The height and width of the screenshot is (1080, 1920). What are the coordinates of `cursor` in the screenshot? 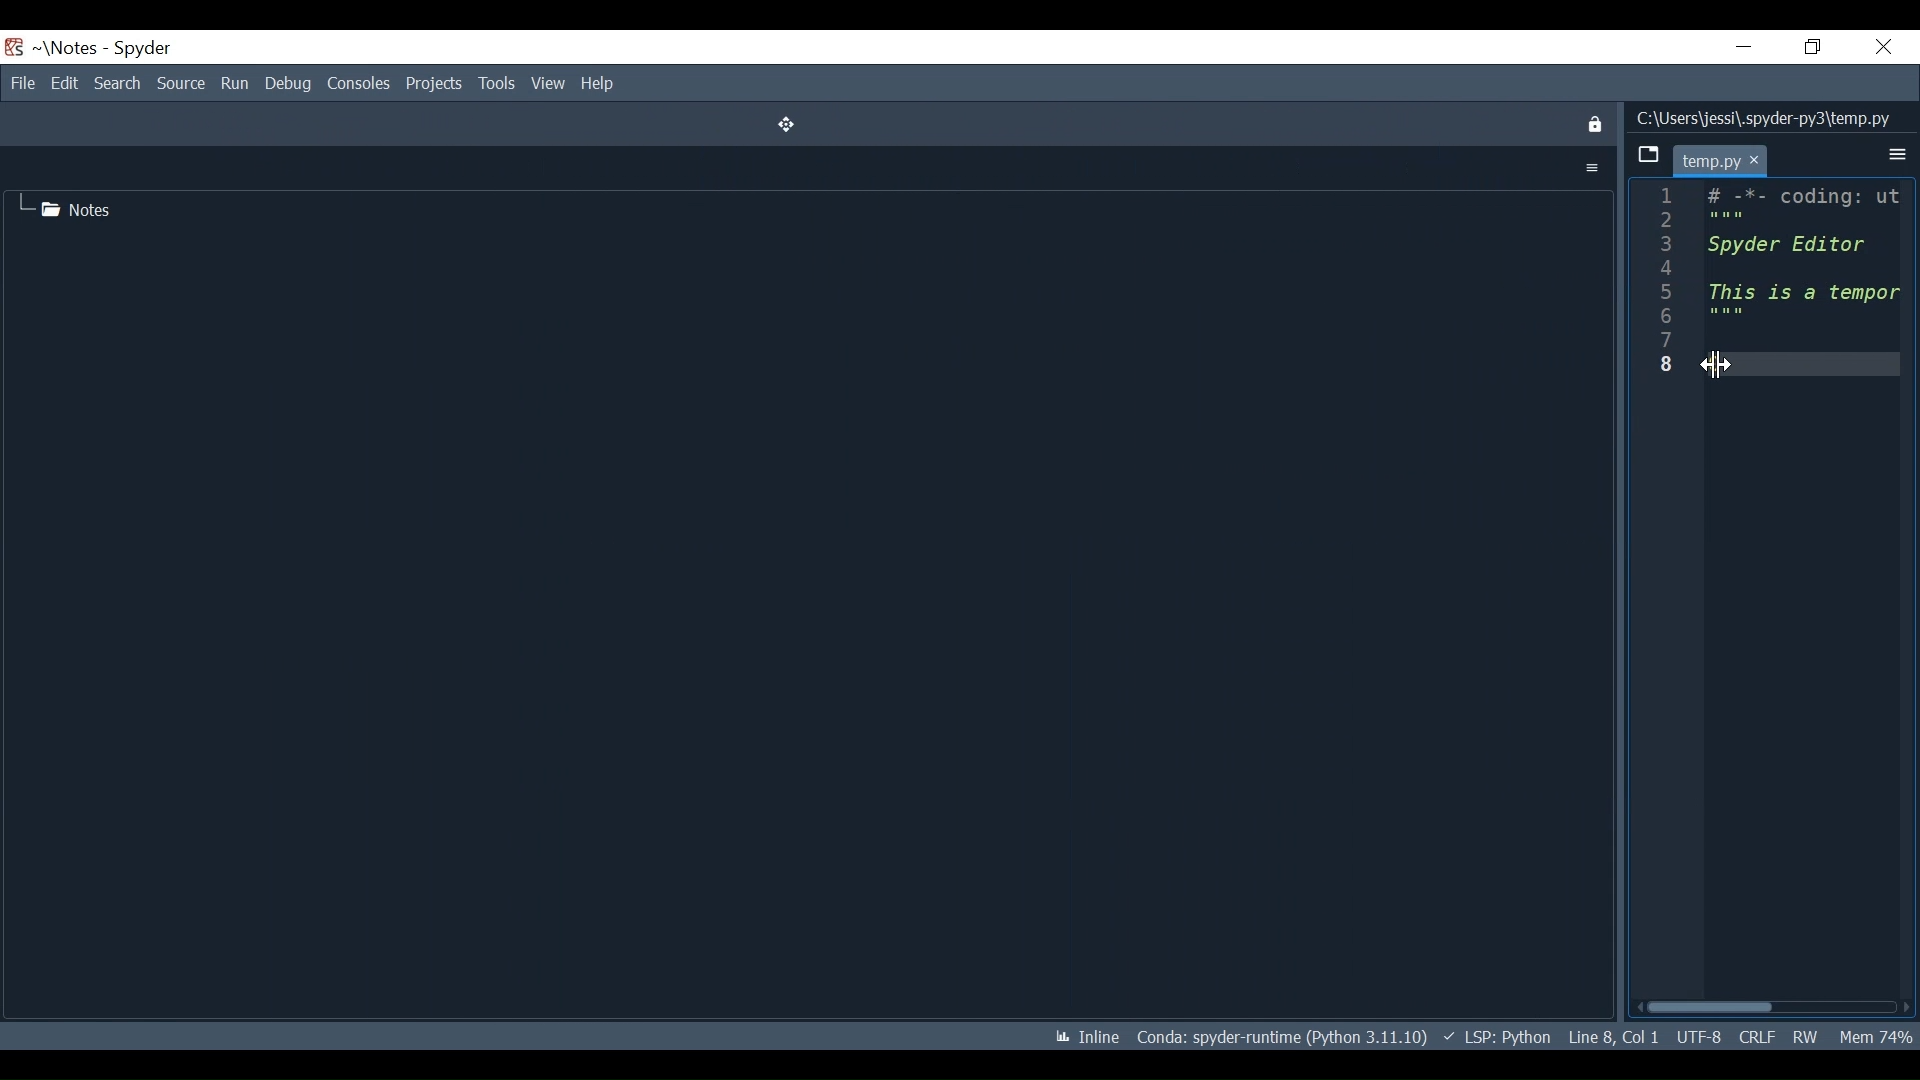 It's located at (1758, 160).